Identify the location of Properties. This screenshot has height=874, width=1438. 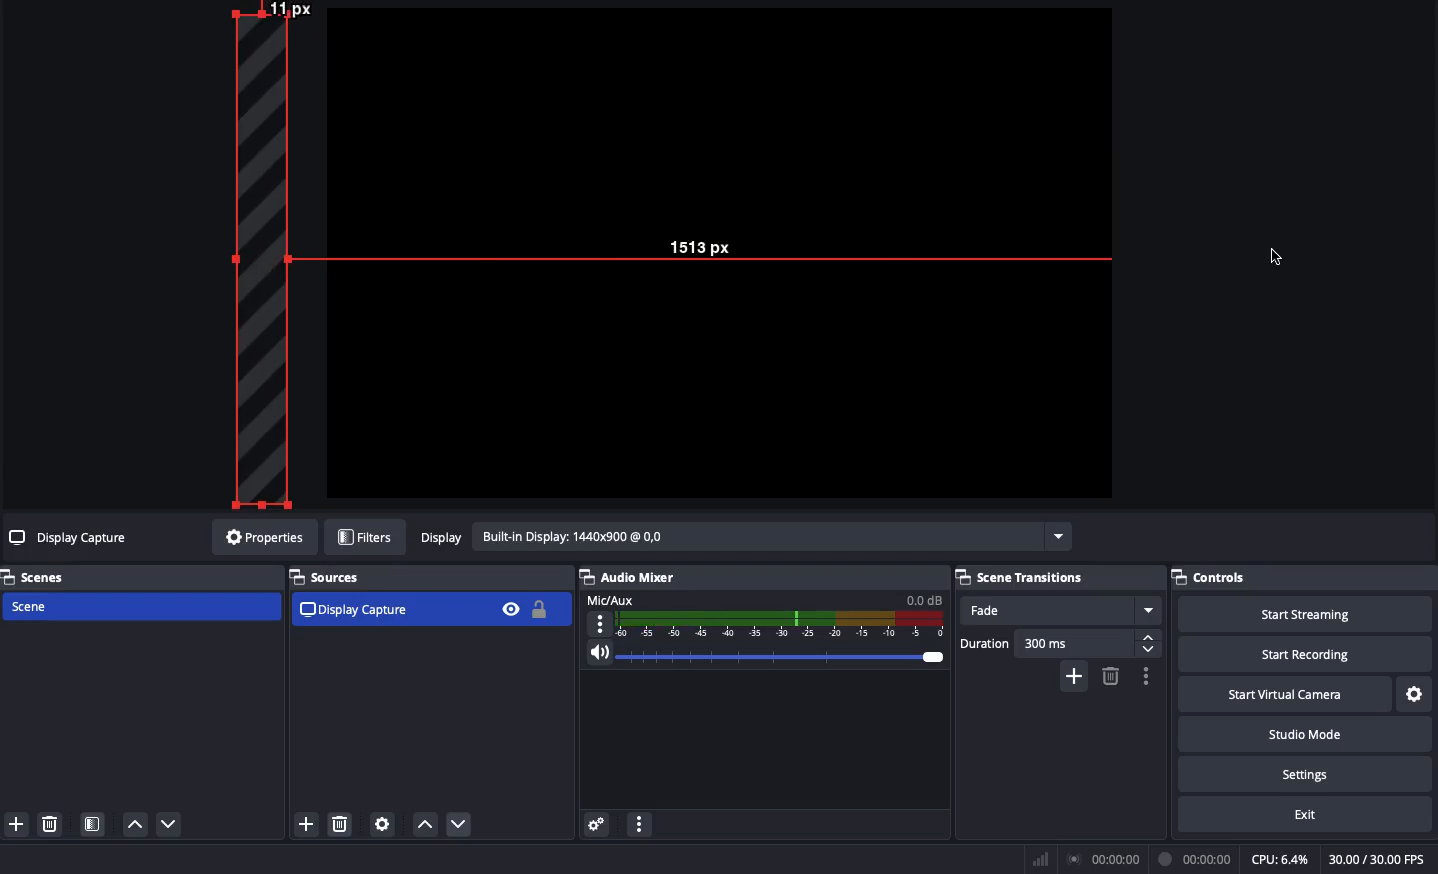
(261, 537).